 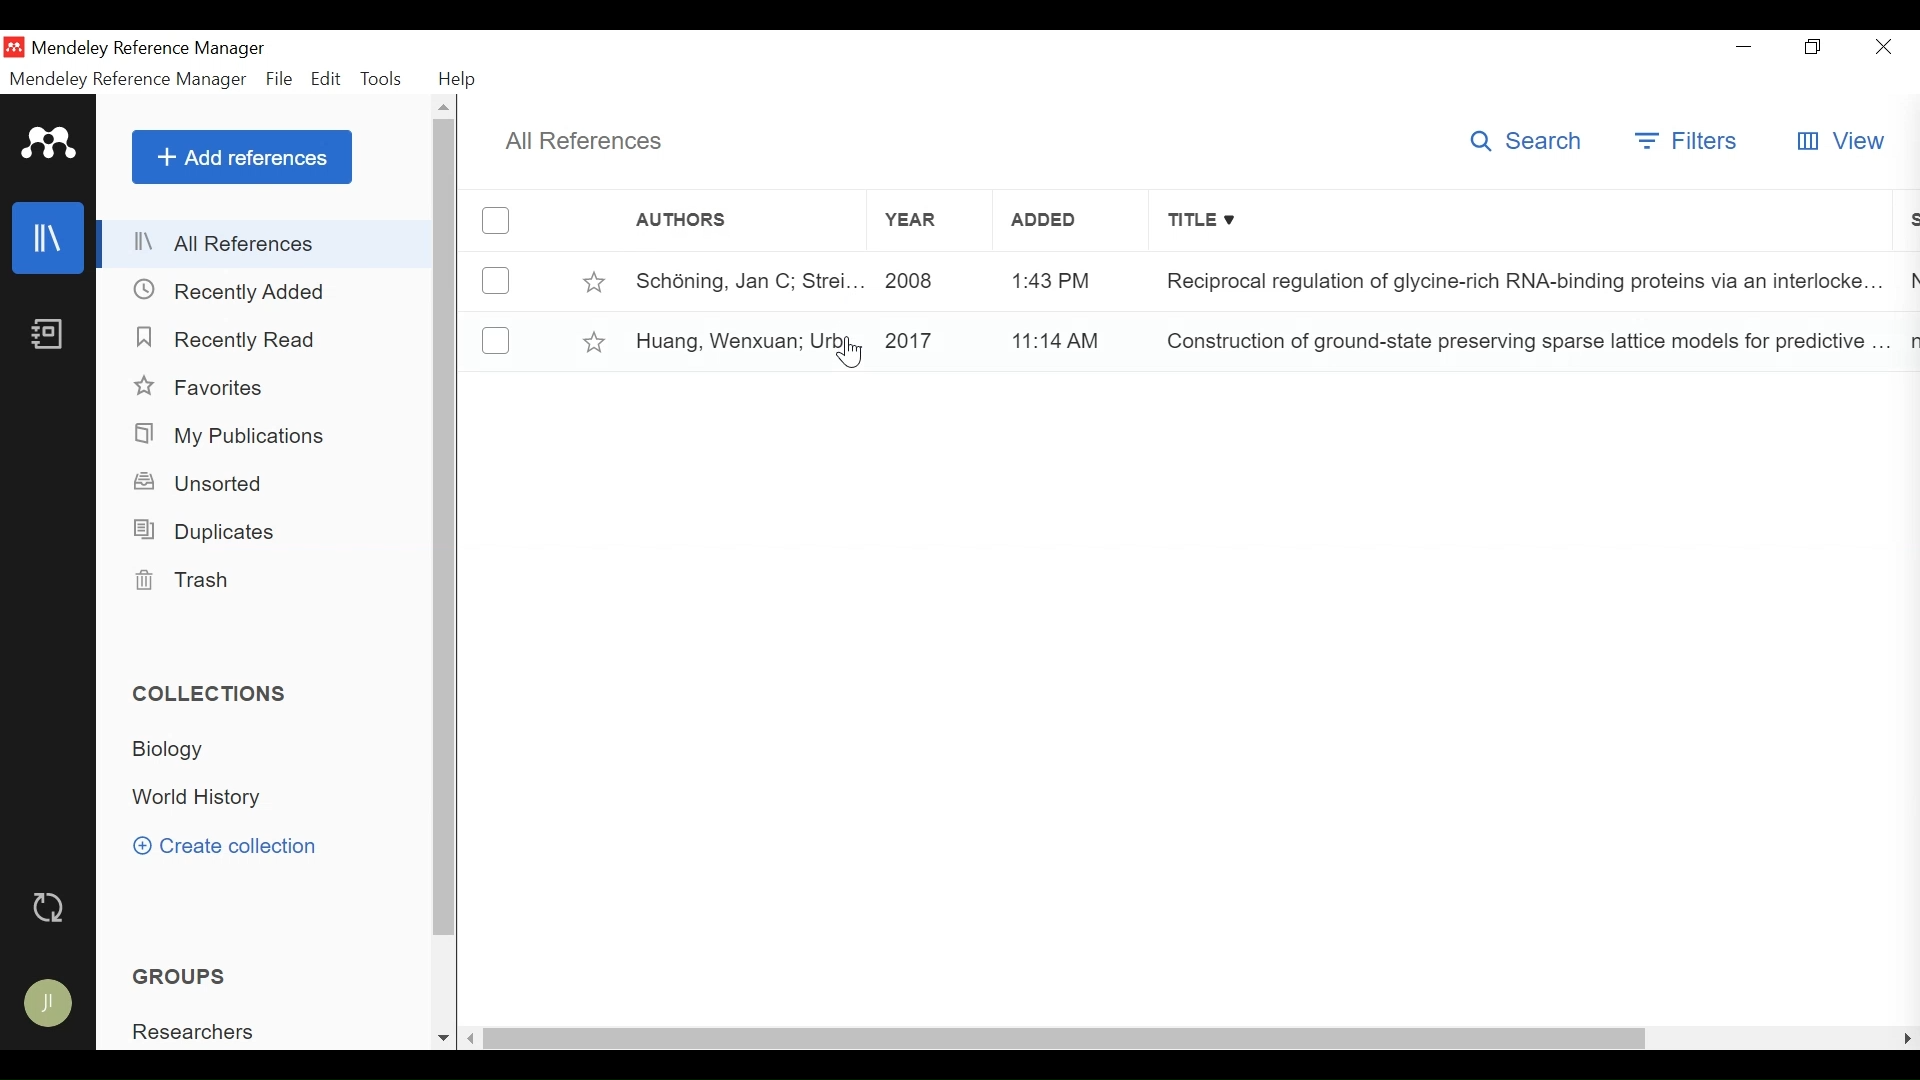 I want to click on Vertical Scroll bar, so click(x=446, y=528).